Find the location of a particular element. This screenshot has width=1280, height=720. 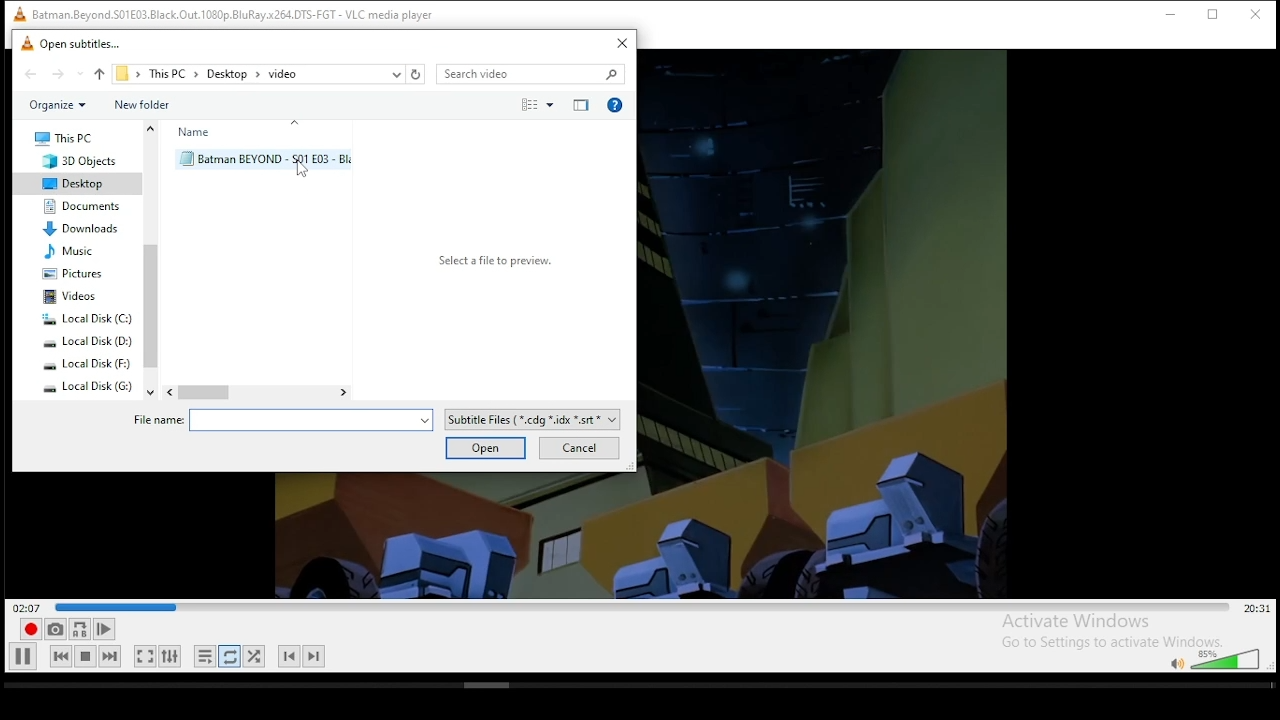

seek bar is located at coordinates (642, 606).